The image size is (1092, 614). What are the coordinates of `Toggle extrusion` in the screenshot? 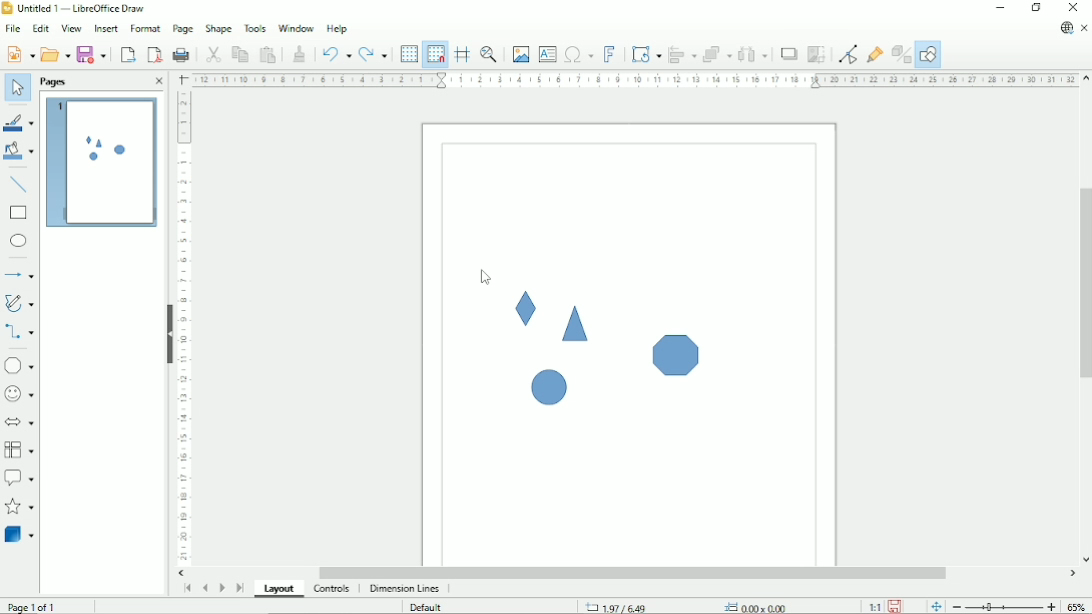 It's located at (902, 53).